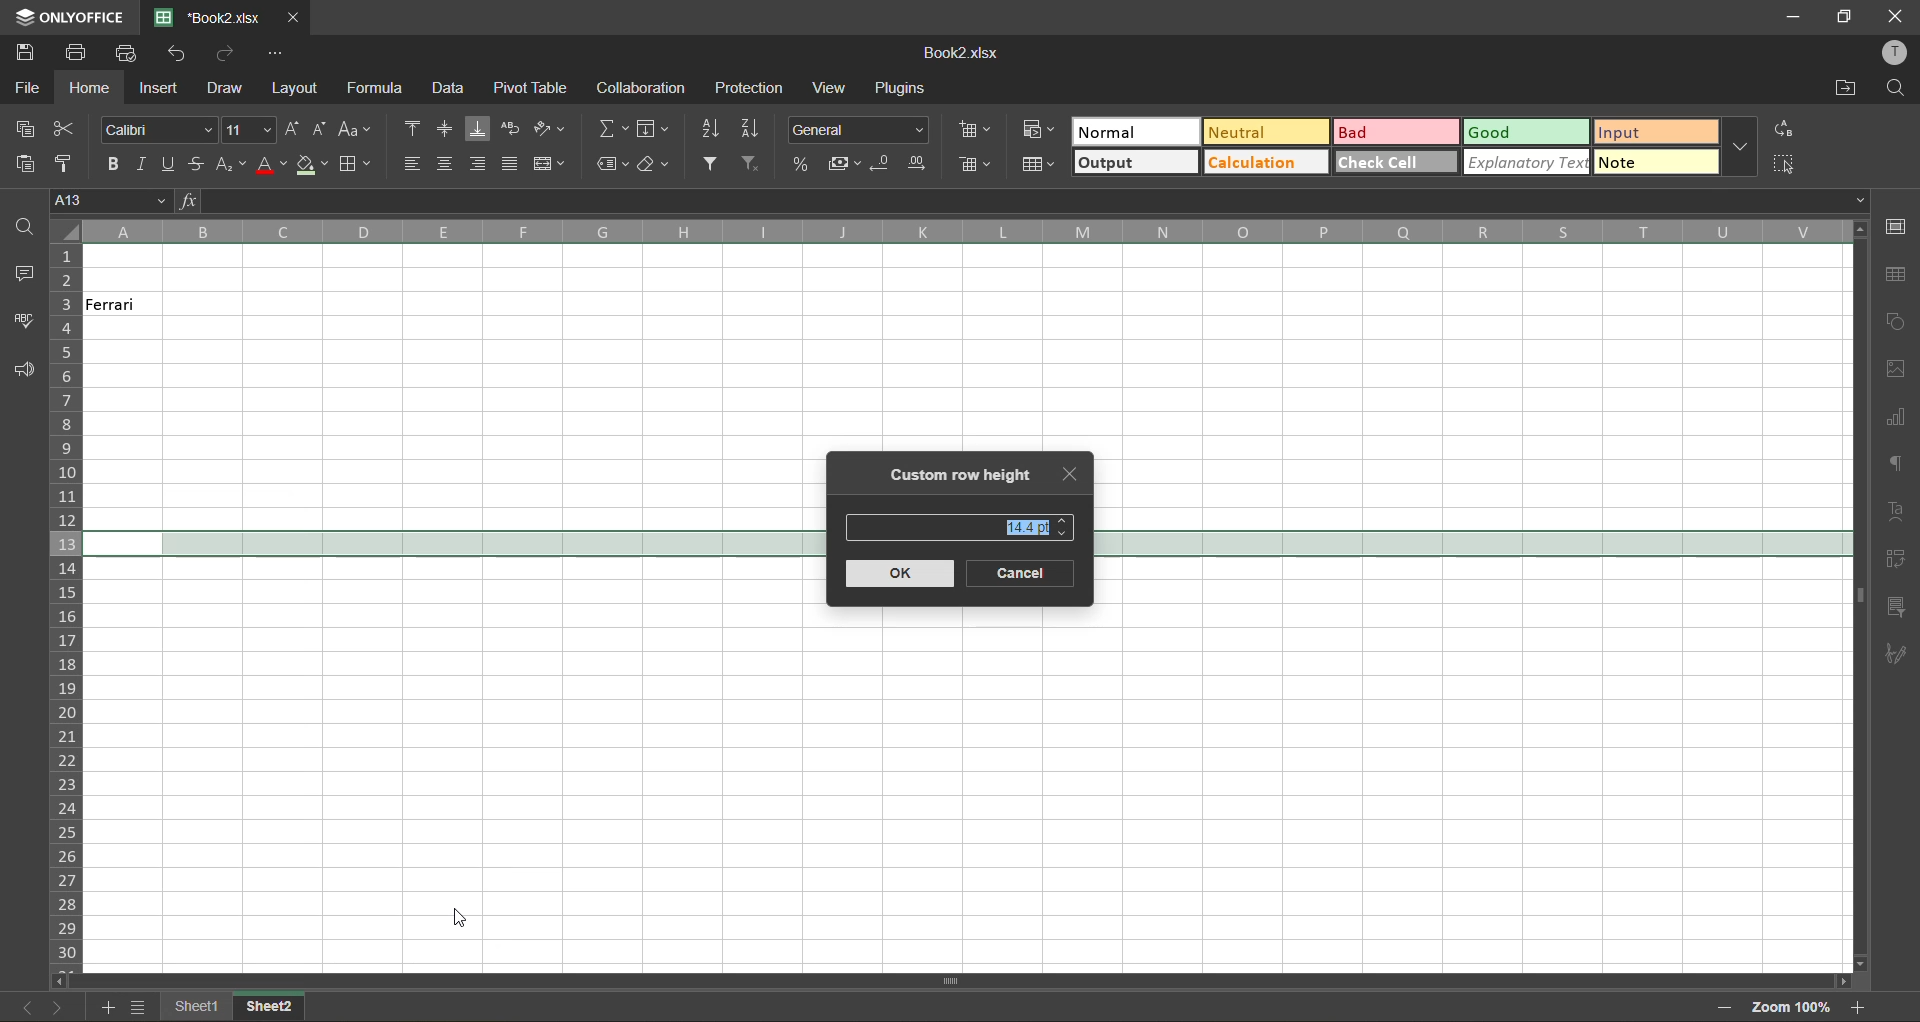  Describe the element at coordinates (1266, 162) in the screenshot. I see `calculation` at that location.